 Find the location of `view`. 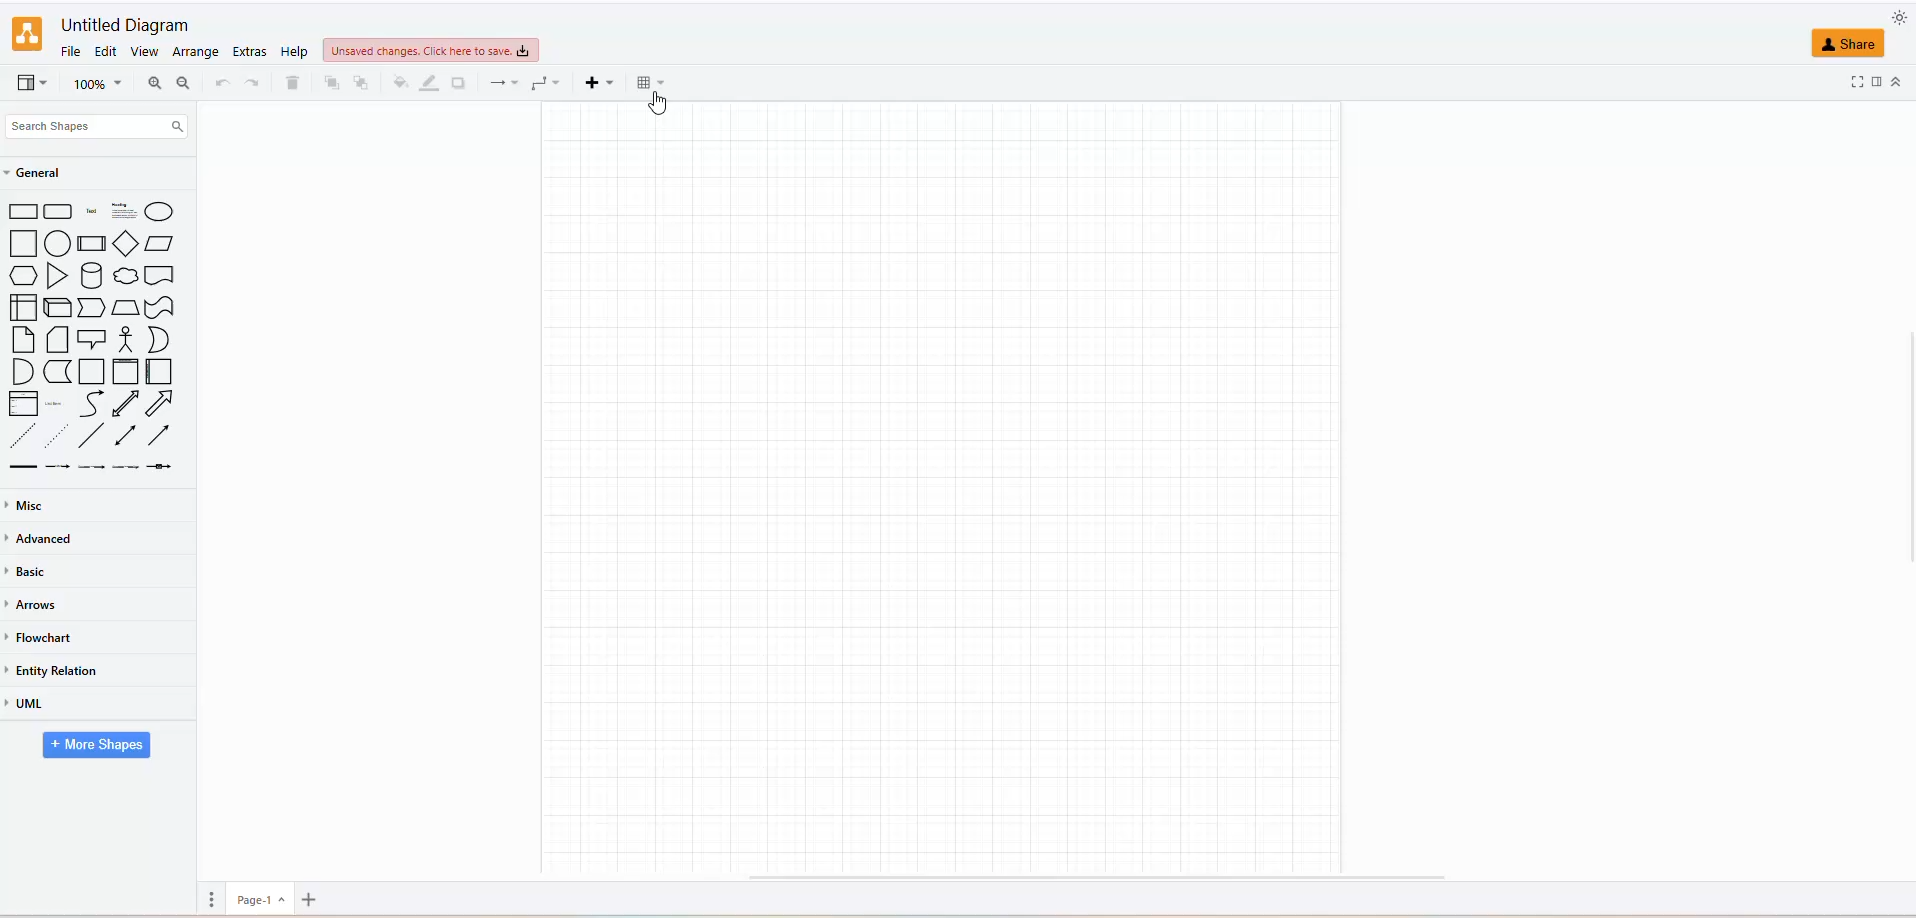

view is located at coordinates (149, 53).